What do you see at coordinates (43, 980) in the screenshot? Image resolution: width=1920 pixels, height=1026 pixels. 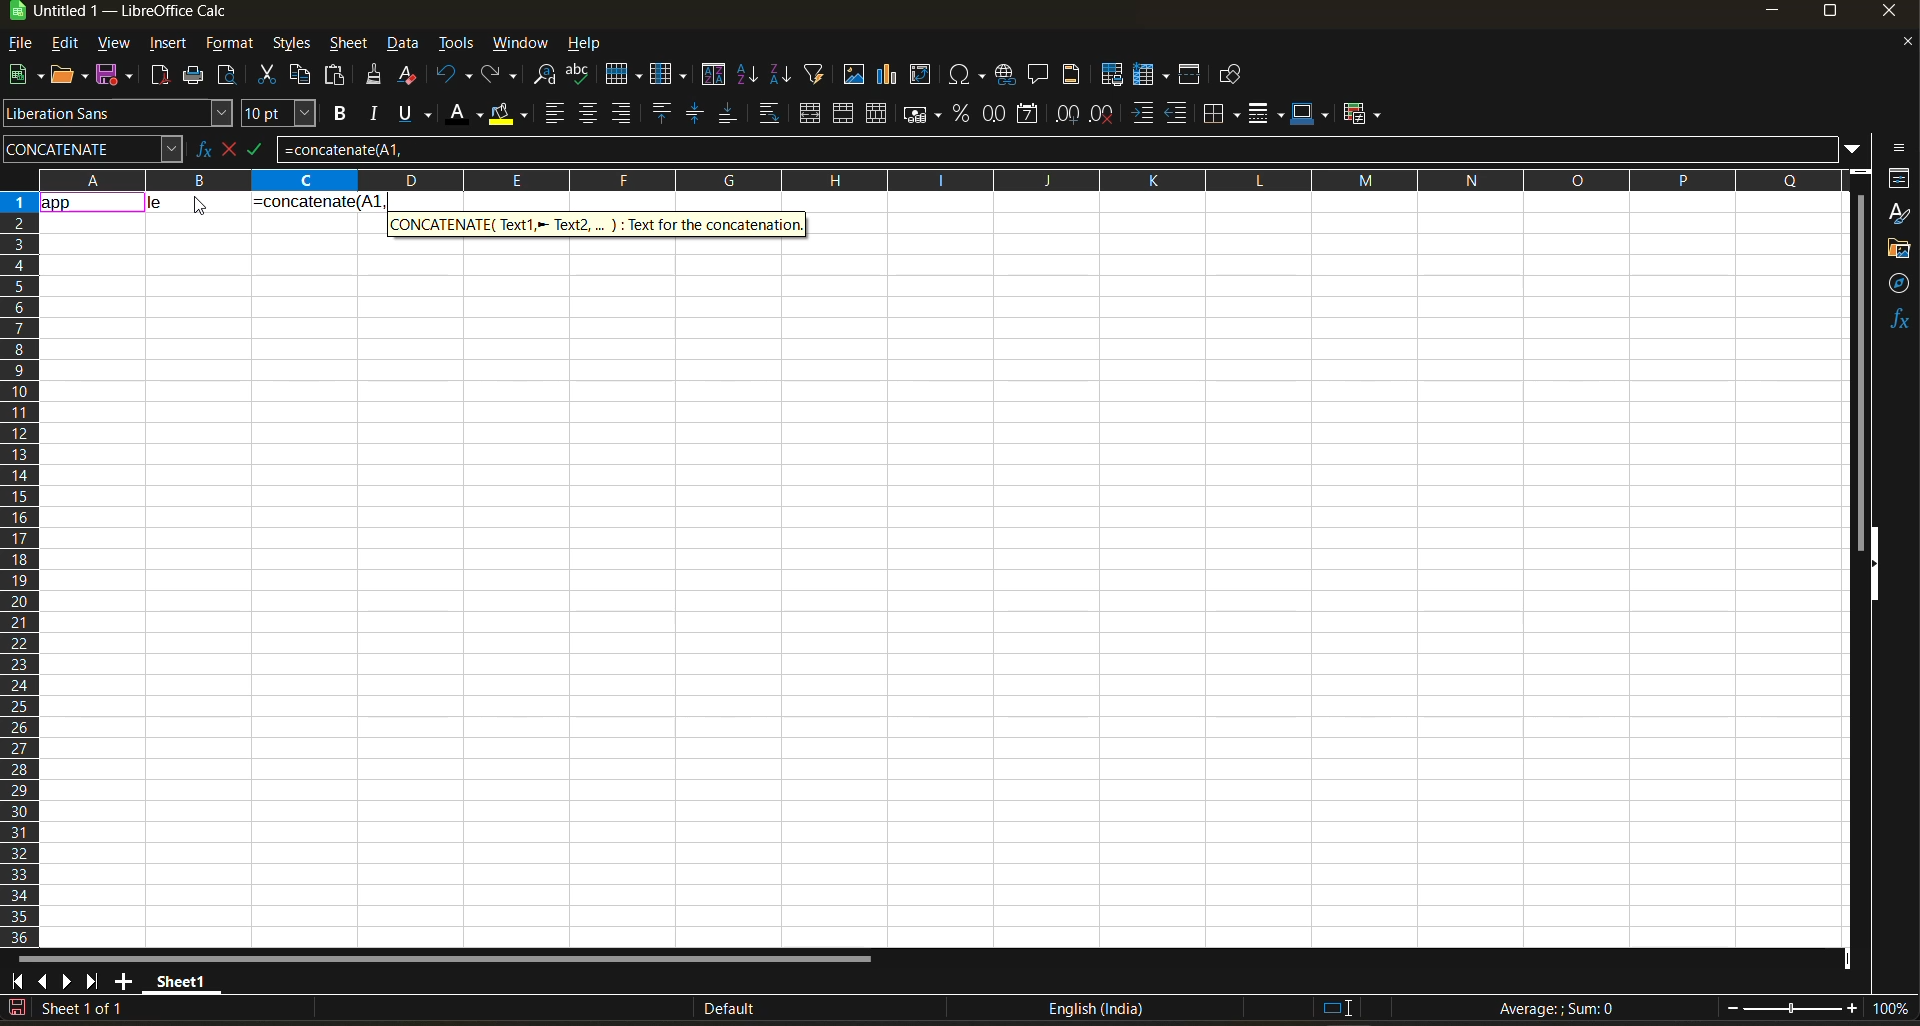 I see `scroll to previous sheet` at bounding box center [43, 980].